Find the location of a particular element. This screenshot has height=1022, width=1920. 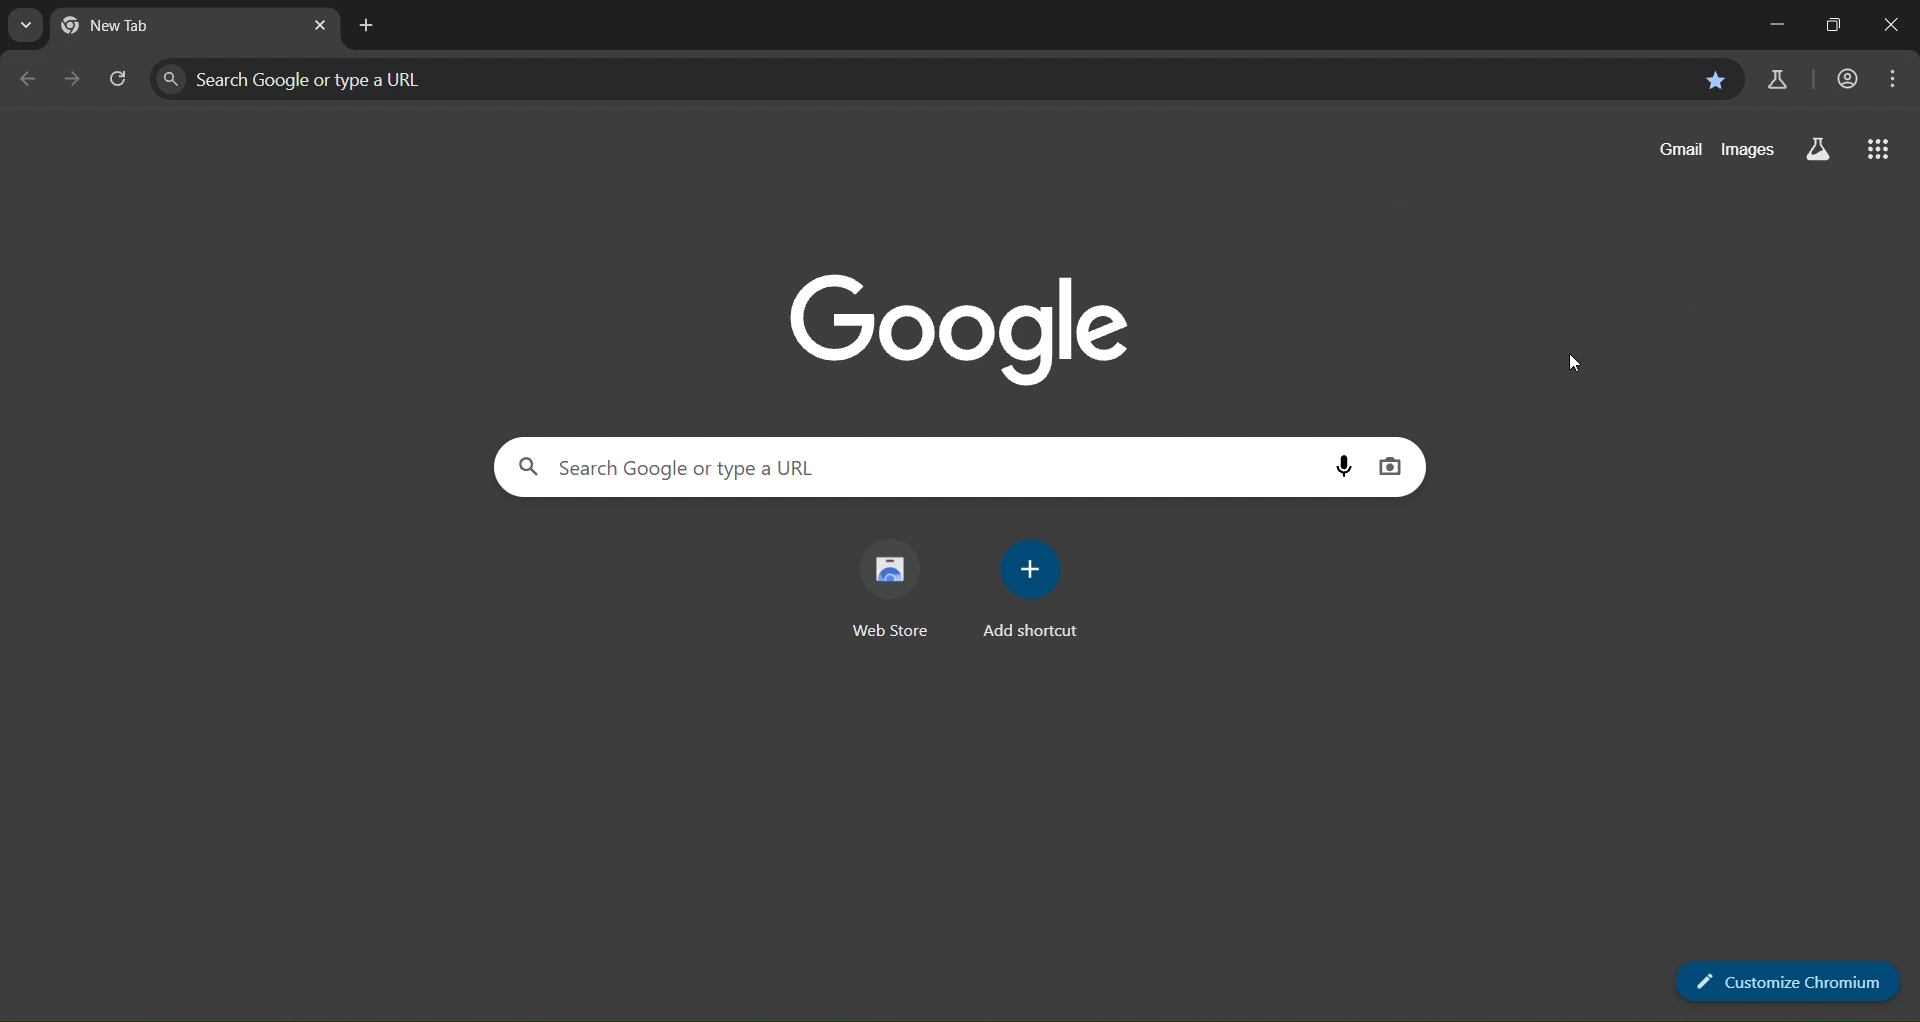

minimize is located at coordinates (1774, 21).